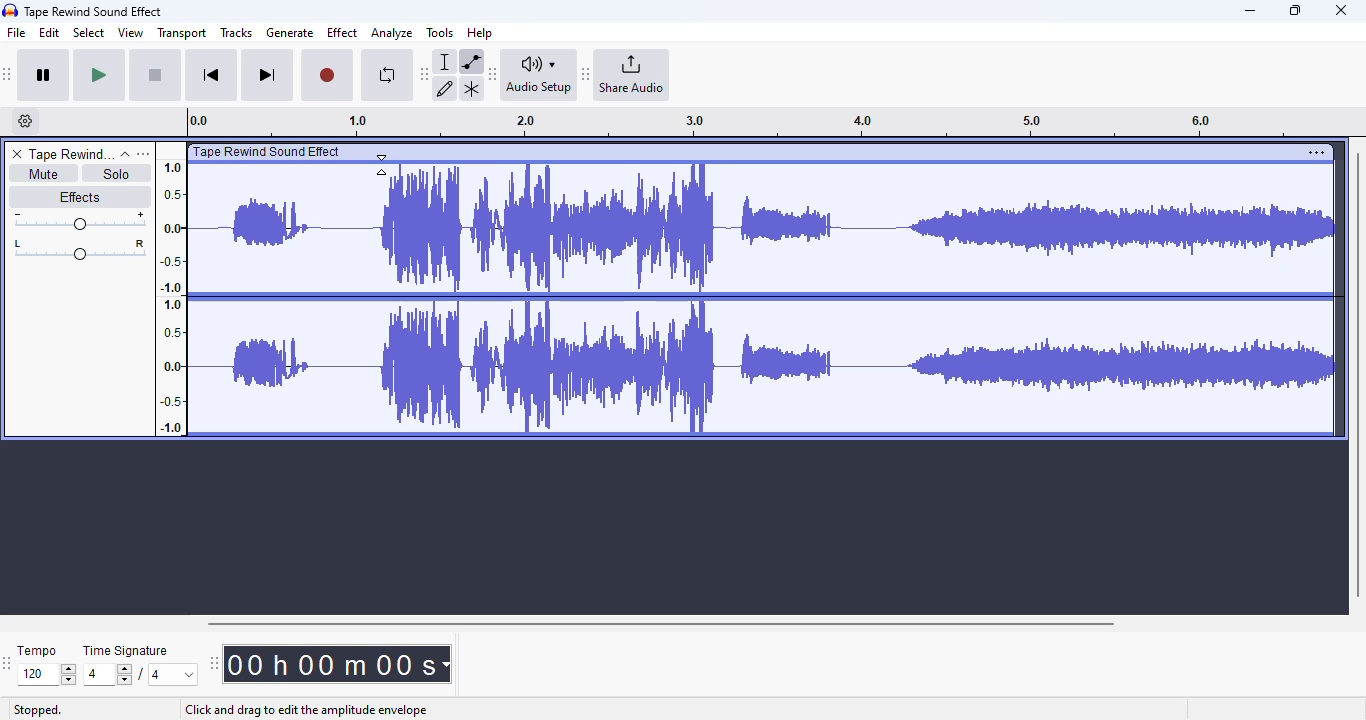 The image size is (1366, 720). I want to click on draw tool, so click(446, 88).